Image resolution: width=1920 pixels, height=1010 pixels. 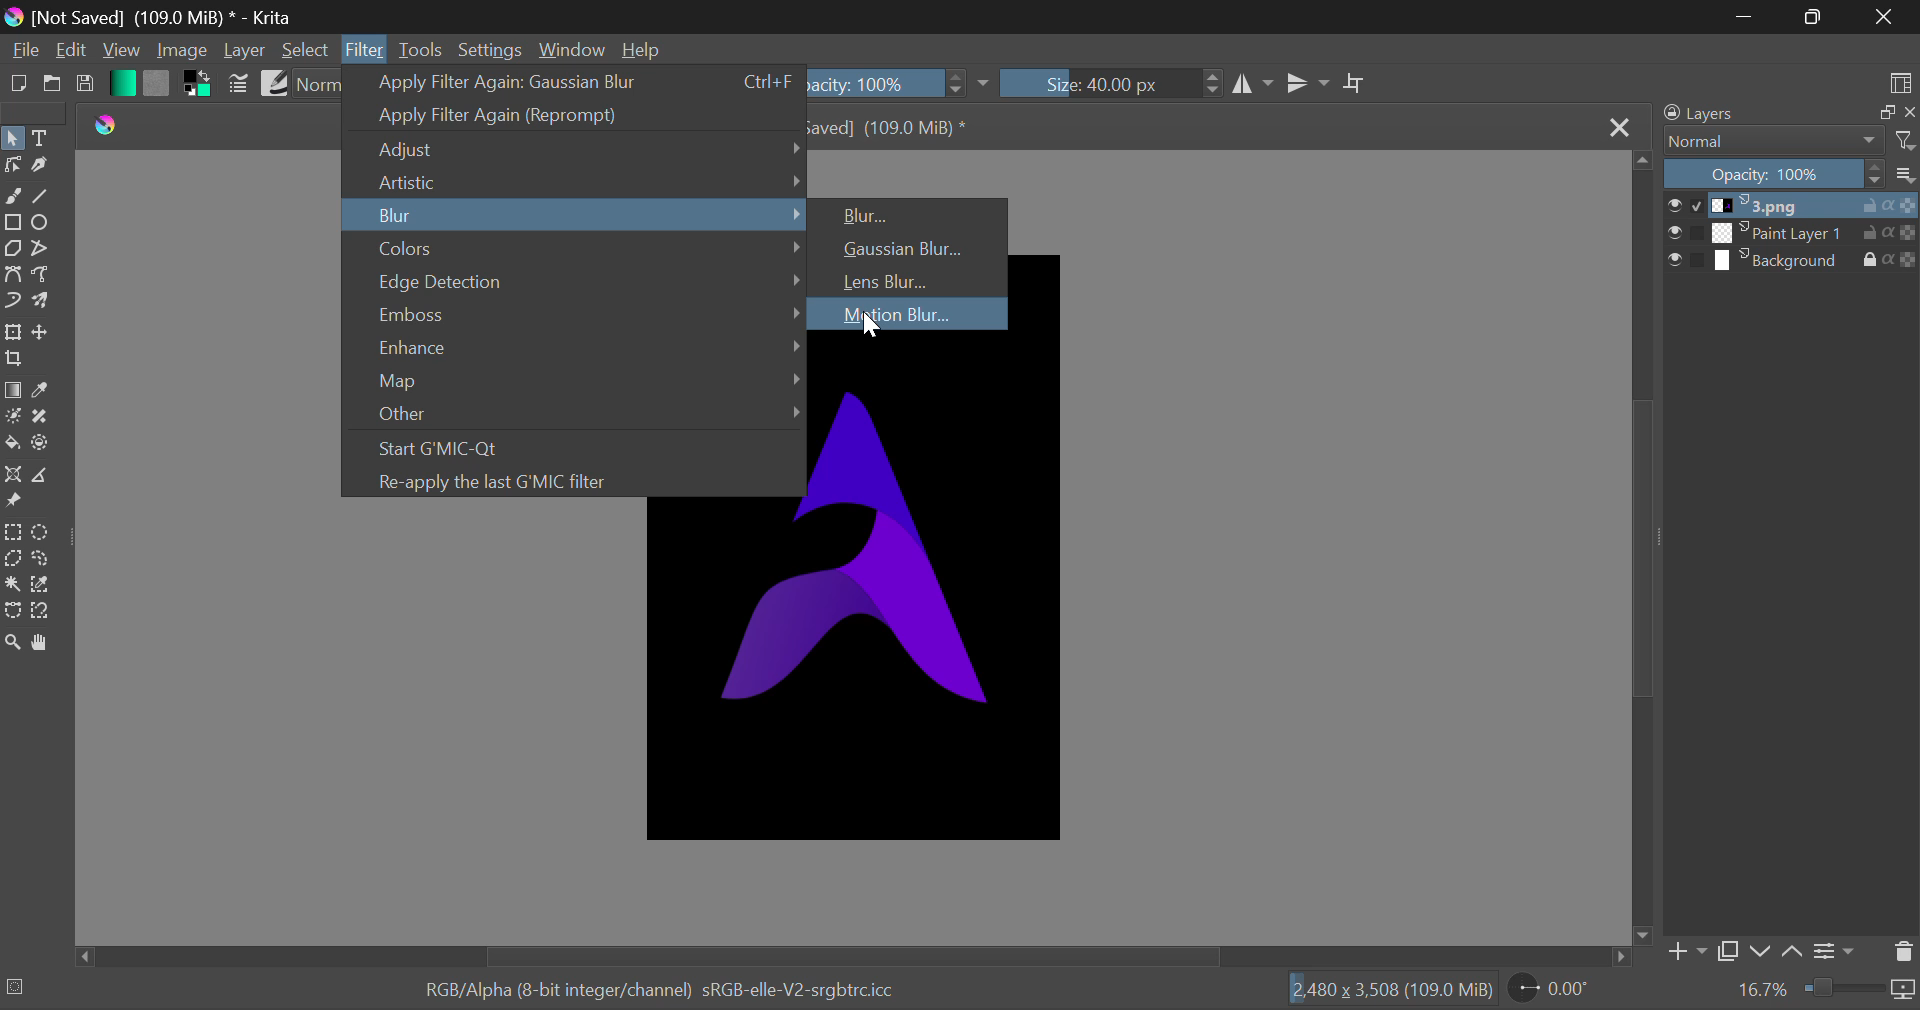 I want to click on Scroll Bar, so click(x=857, y=956).